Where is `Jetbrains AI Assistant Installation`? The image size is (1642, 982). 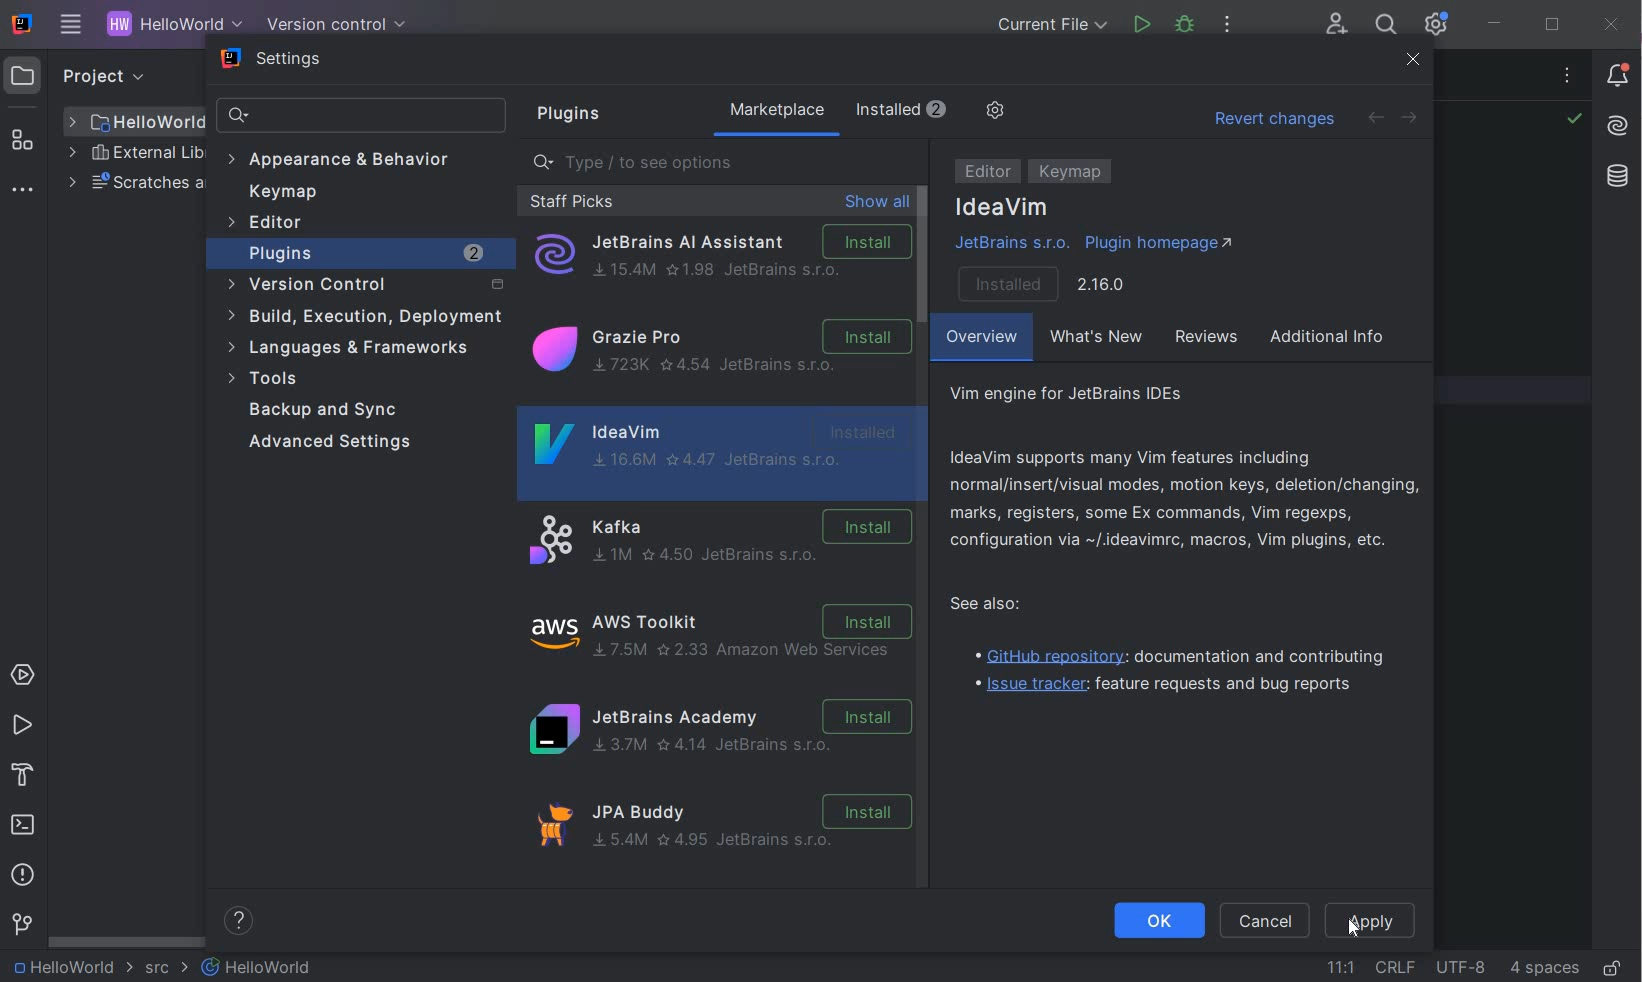
Jetbrains AI Assistant Installation is located at coordinates (720, 255).